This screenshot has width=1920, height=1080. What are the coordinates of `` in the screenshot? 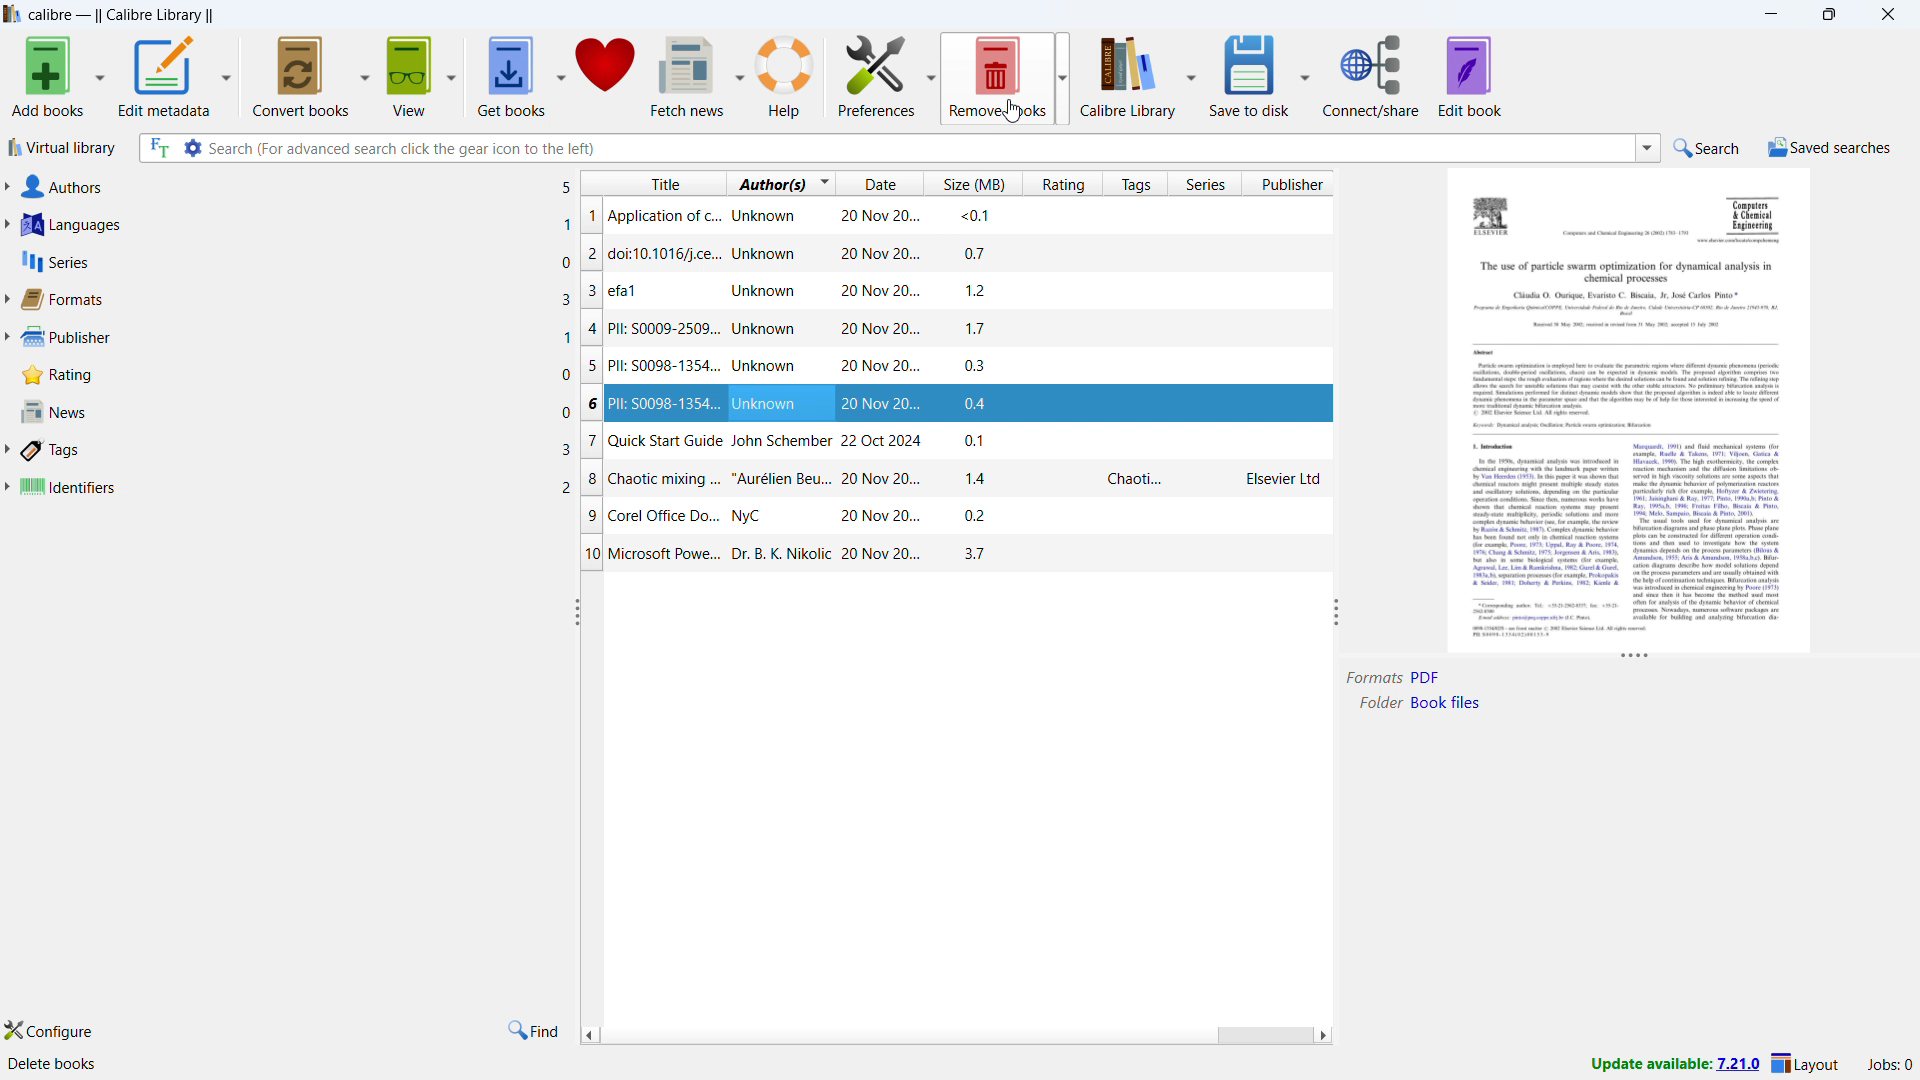 It's located at (1429, 676).